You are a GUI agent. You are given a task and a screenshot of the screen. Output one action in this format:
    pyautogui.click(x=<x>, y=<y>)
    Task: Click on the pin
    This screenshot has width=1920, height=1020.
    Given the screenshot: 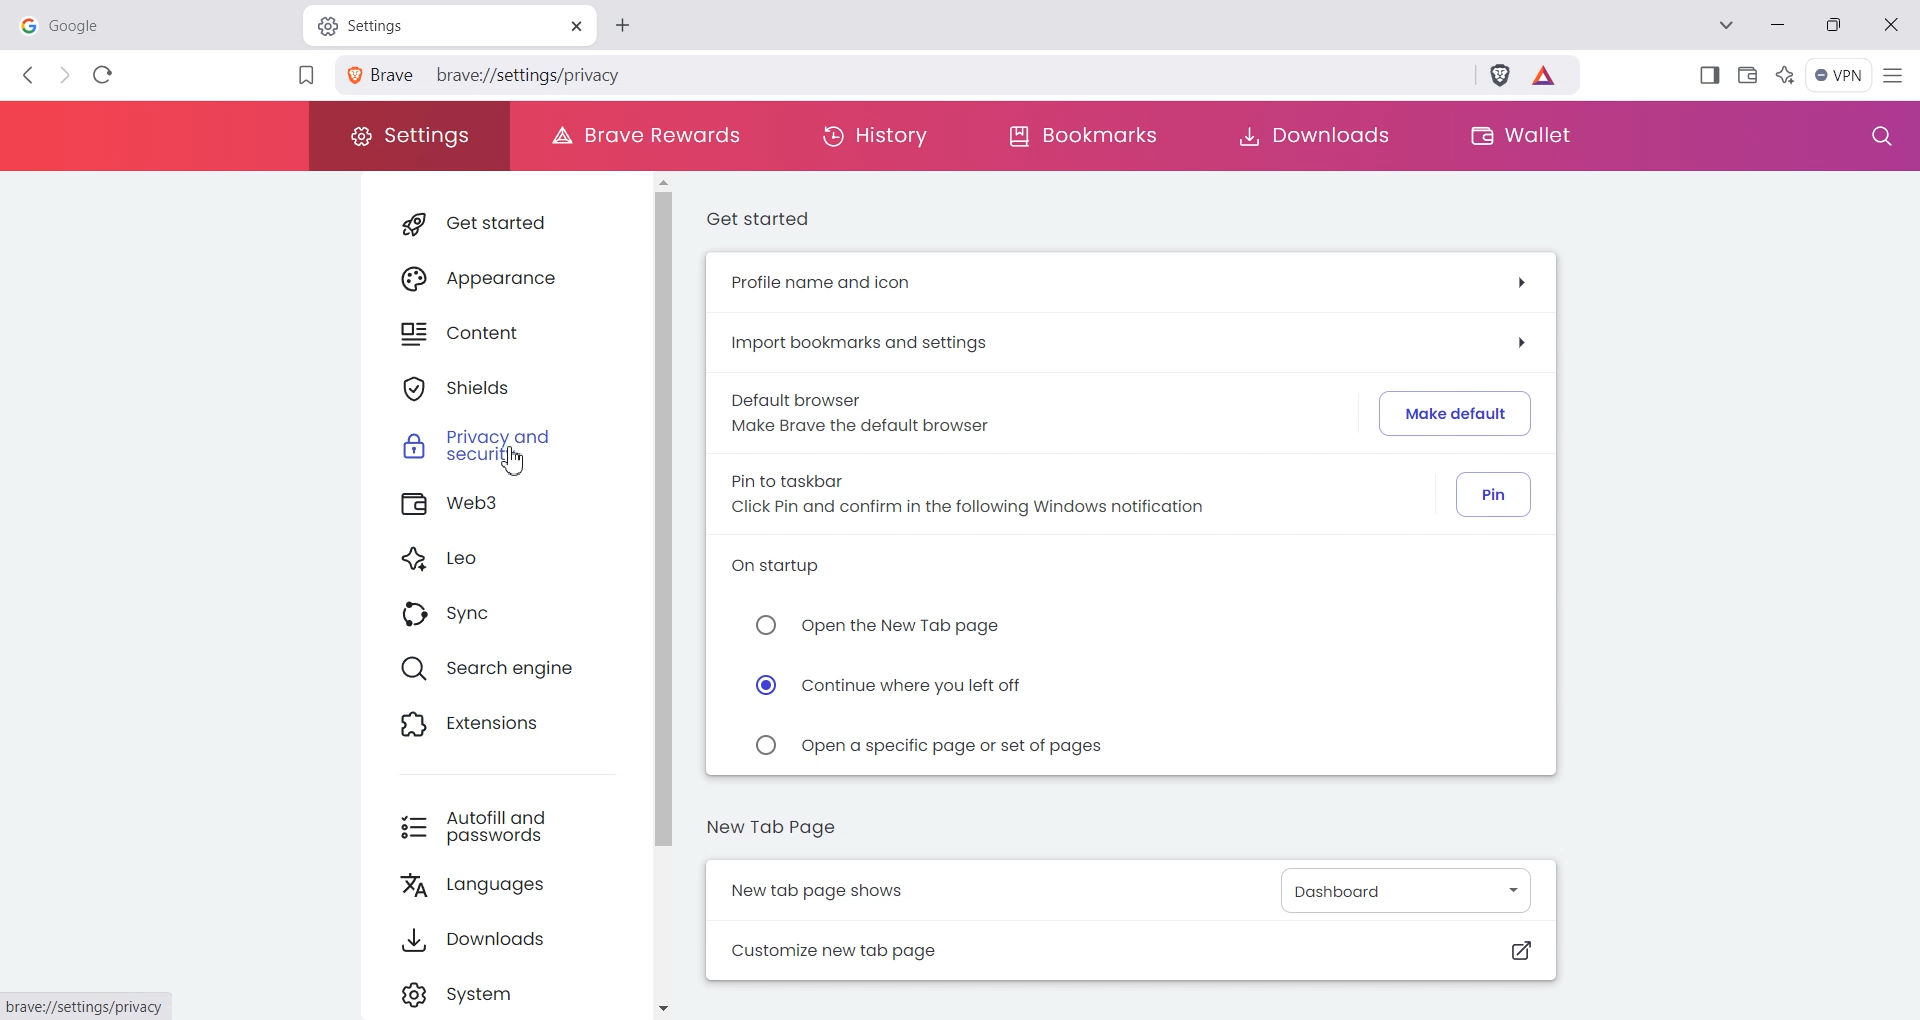 What is the action you would take?
    pyautogui.click(x=1493, y=494)
    